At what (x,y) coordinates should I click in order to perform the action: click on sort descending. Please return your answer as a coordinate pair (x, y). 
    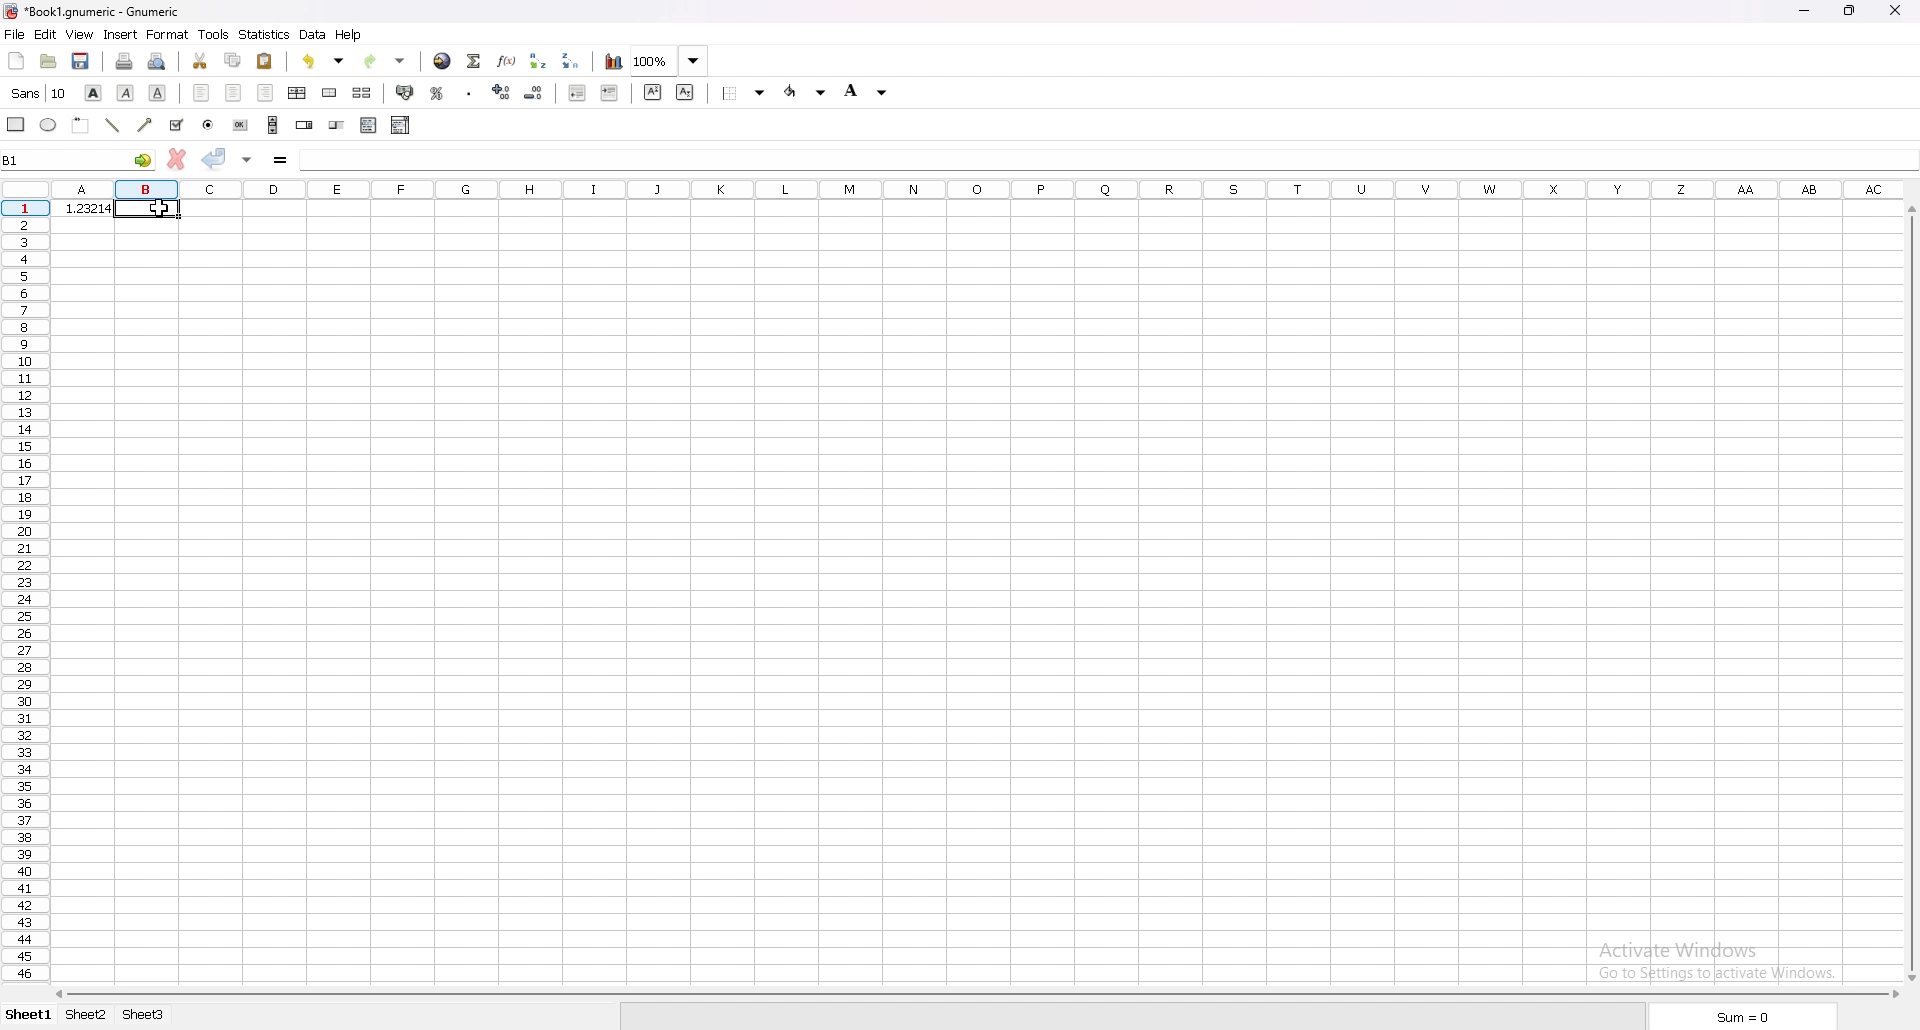
    Looking at the image, I should click on (571, 60).